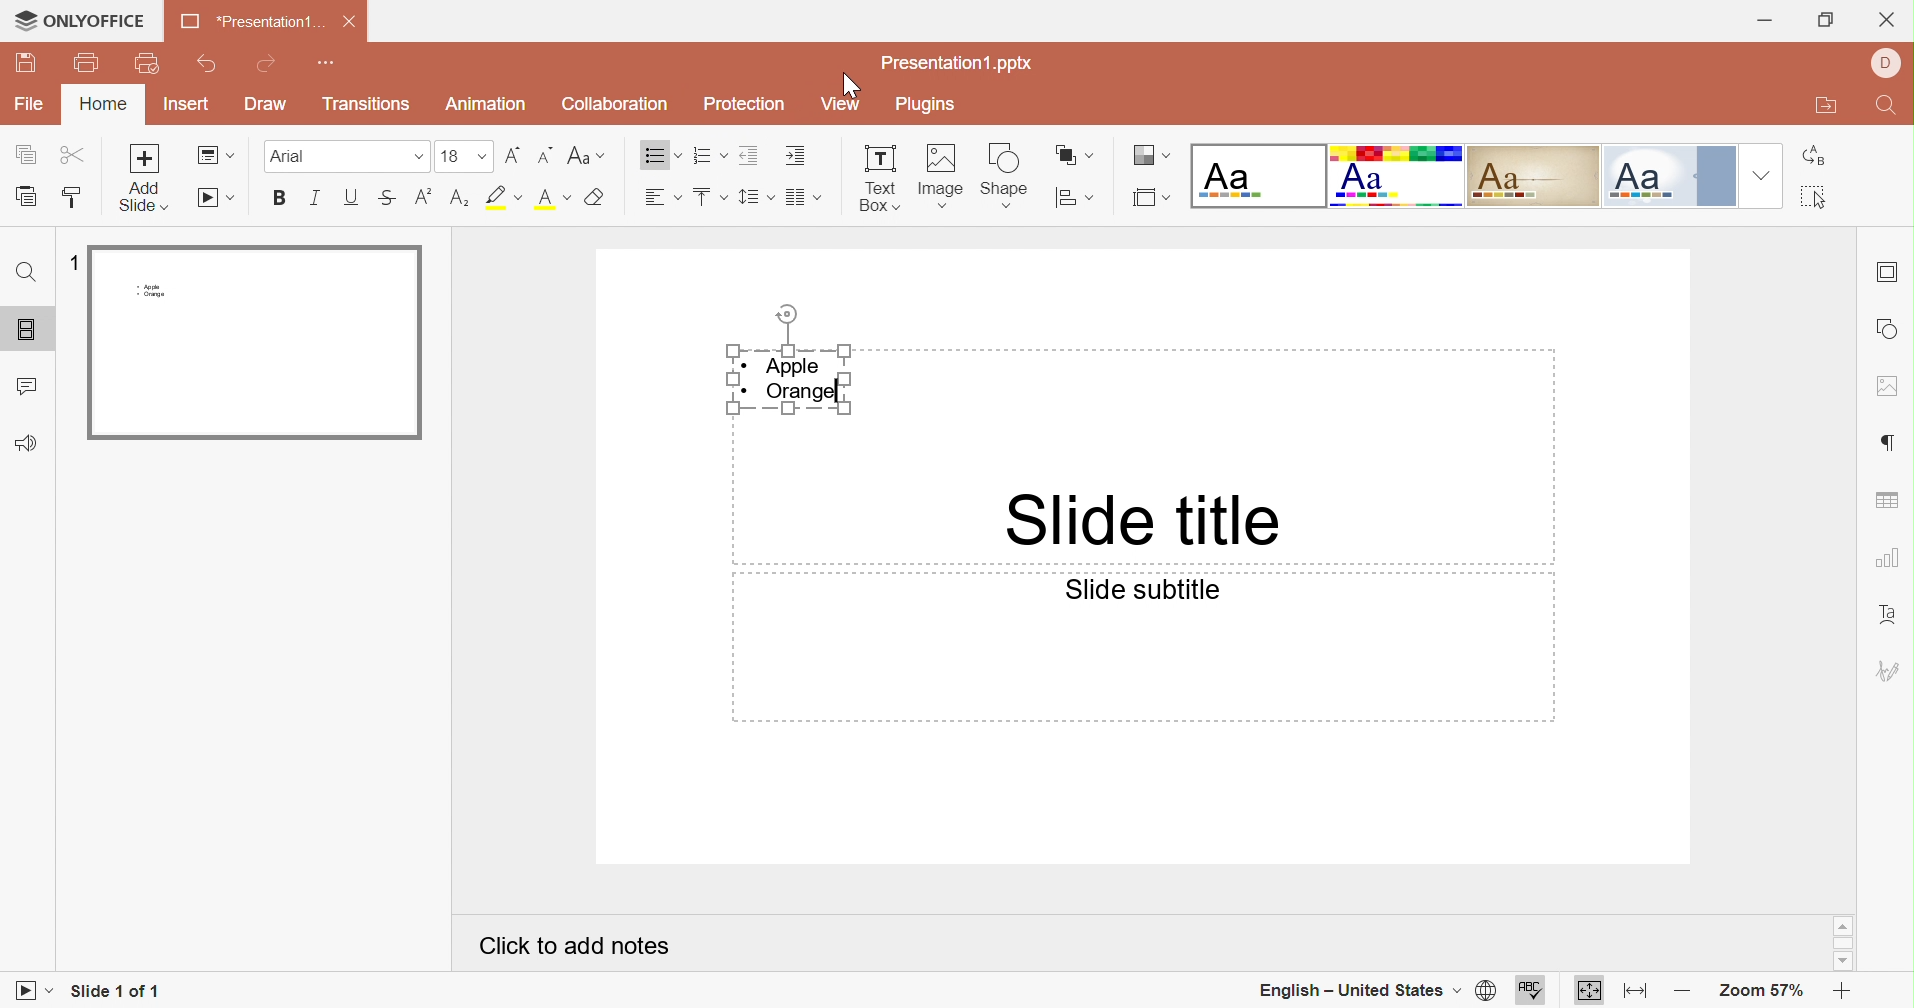  What do you see at coordinates (943, 175) in the screenshot?
I see `Image` at bounding box center [943, 175].